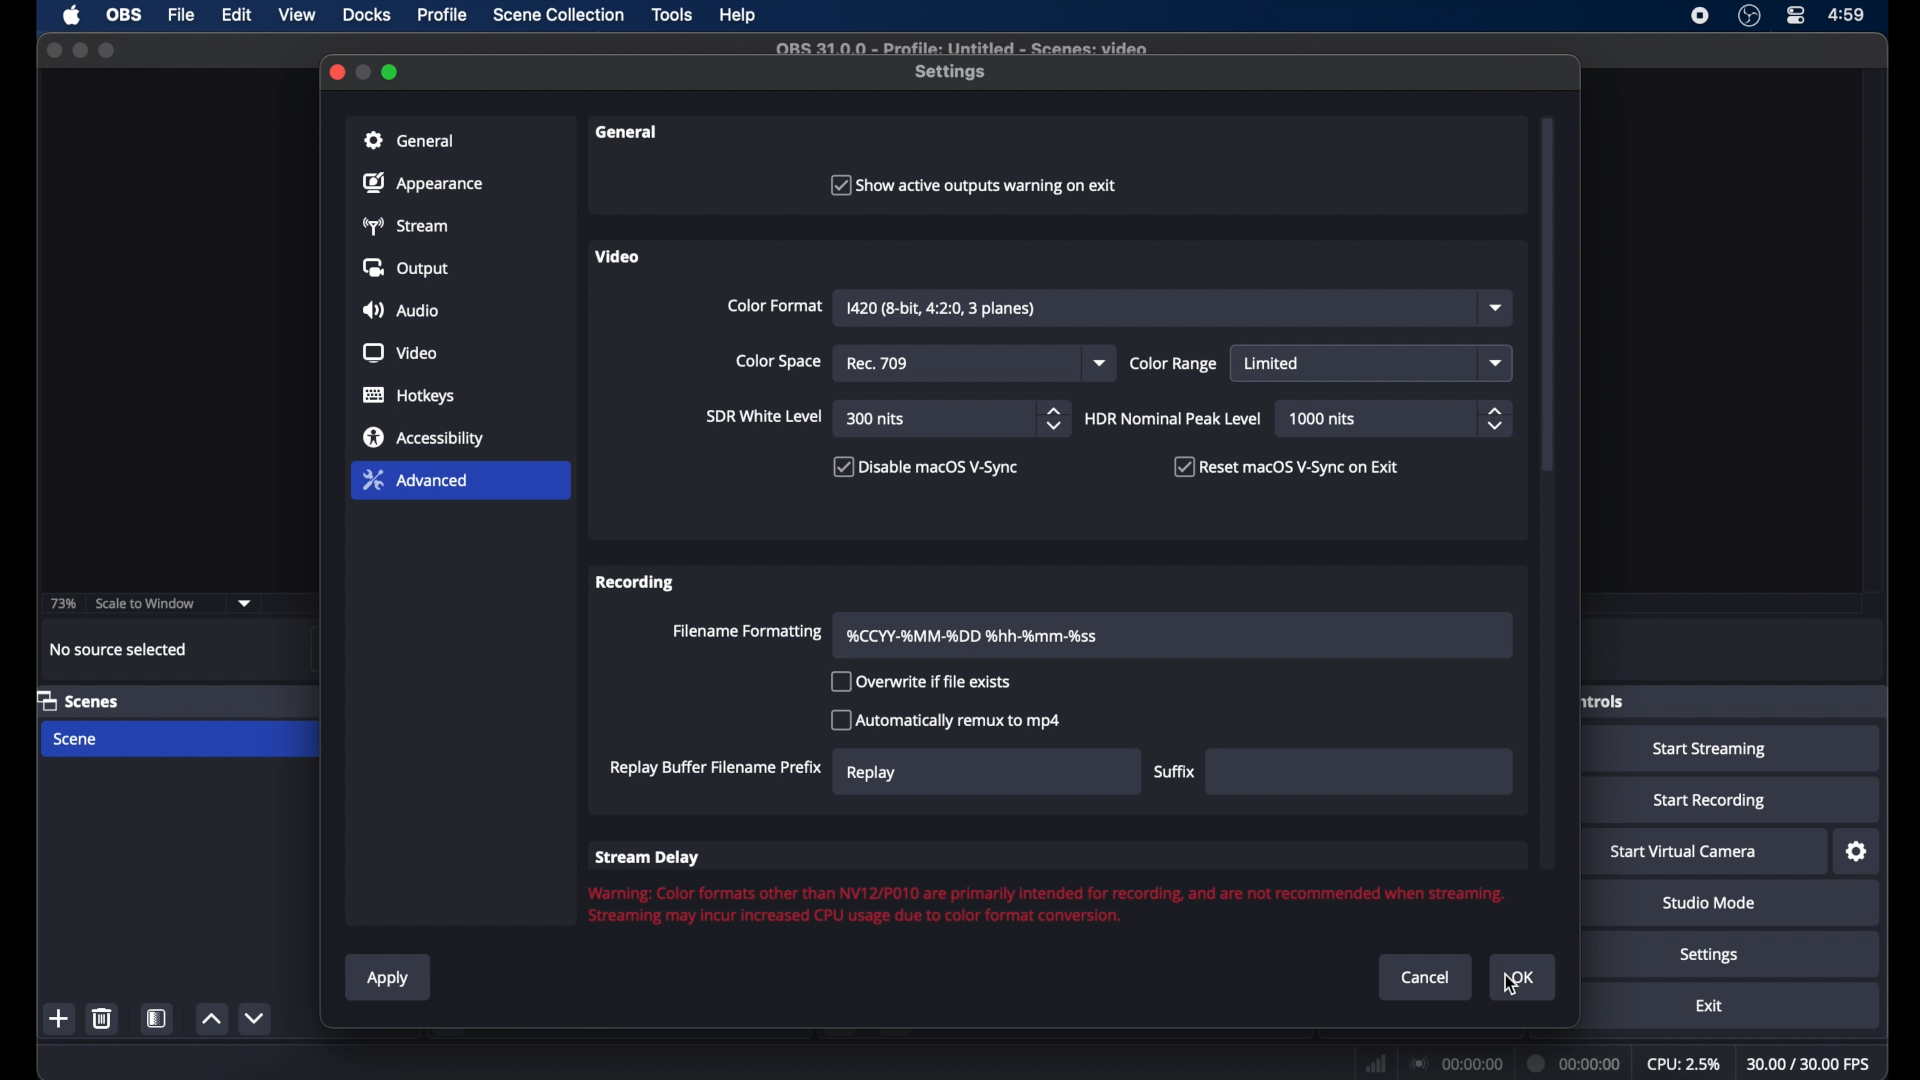  I want to click on overwrite if file exists , so click(922, 681).